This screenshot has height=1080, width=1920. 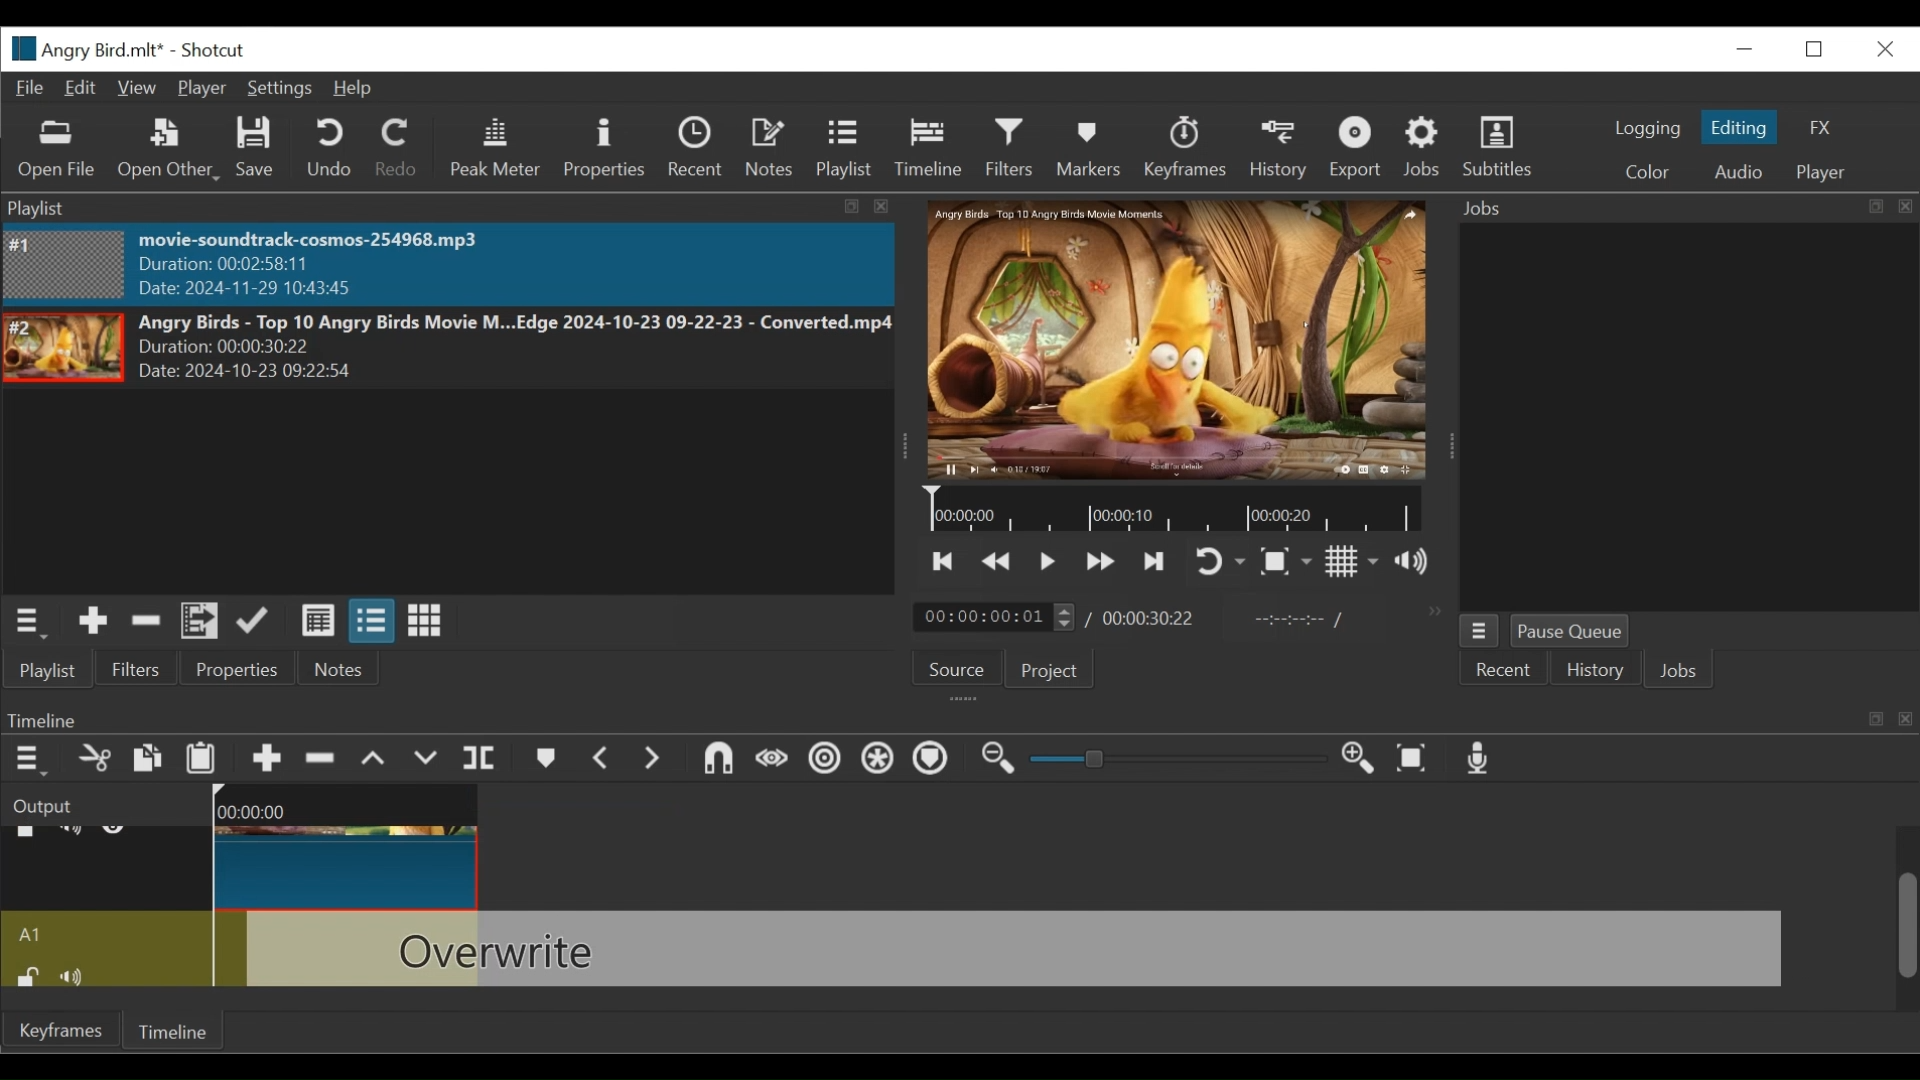 What do you see at coordinates (649, 759) in the screenshot?
I see `Next Marker` at bounding box center [649, 759].